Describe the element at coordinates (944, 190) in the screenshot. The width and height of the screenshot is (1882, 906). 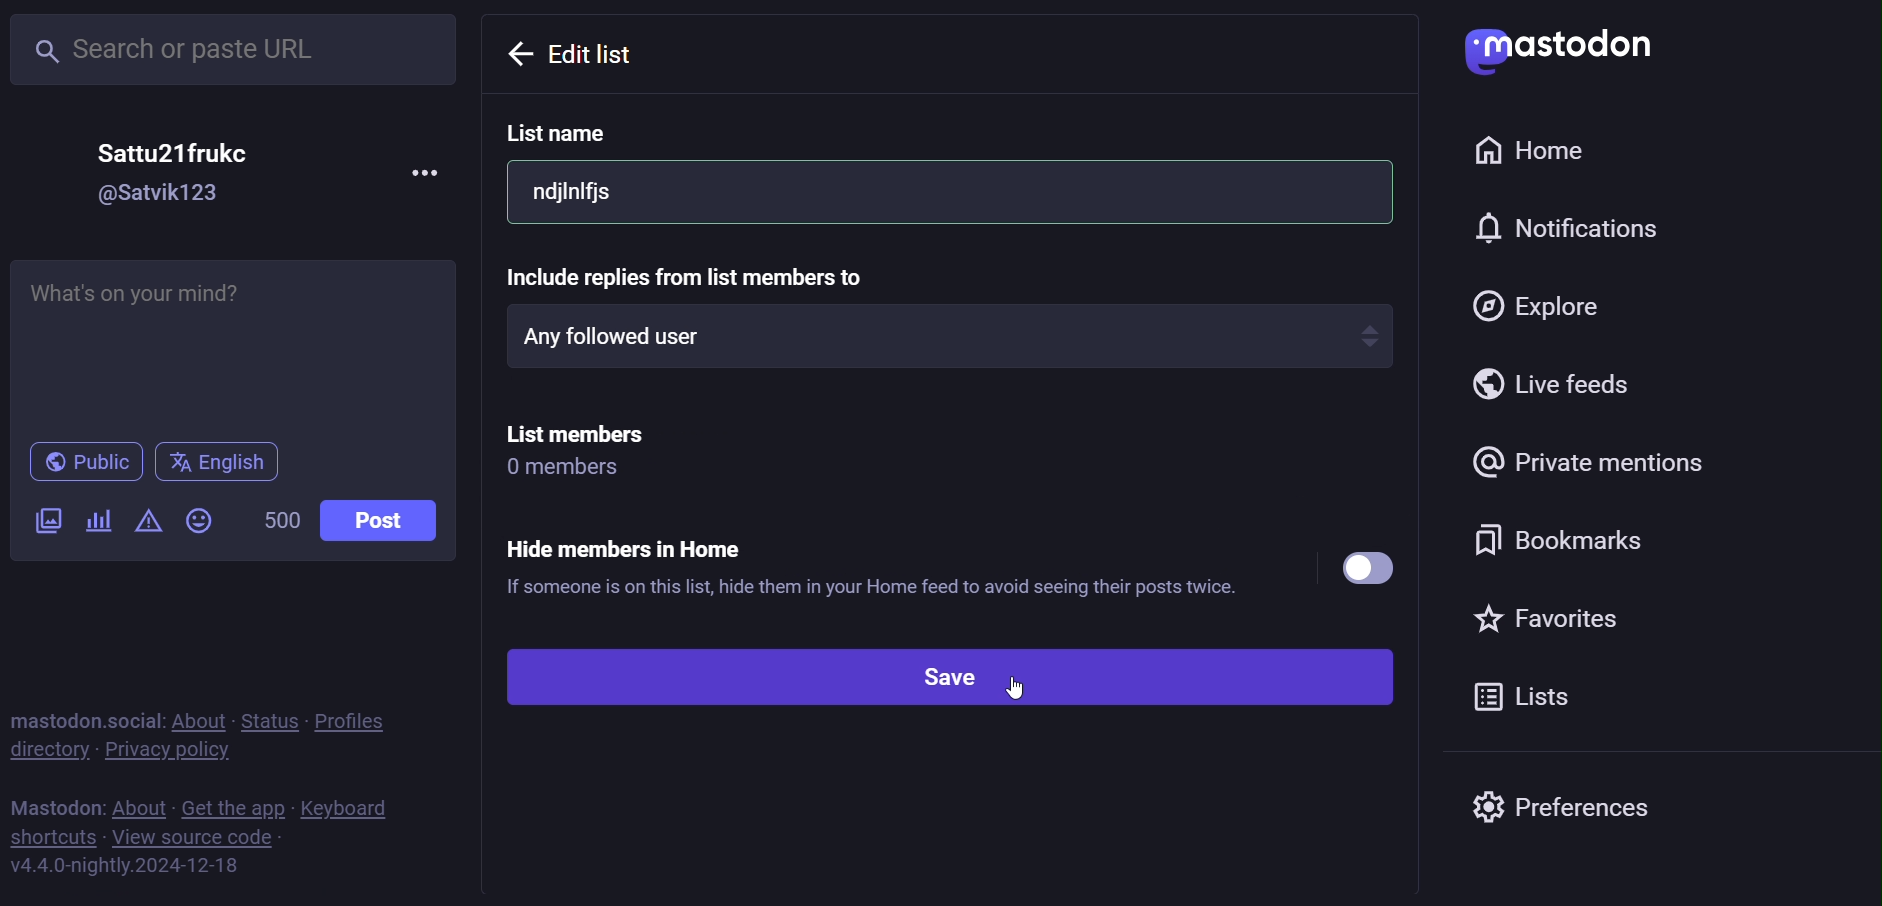
I see `ndjinifjs` at that location.